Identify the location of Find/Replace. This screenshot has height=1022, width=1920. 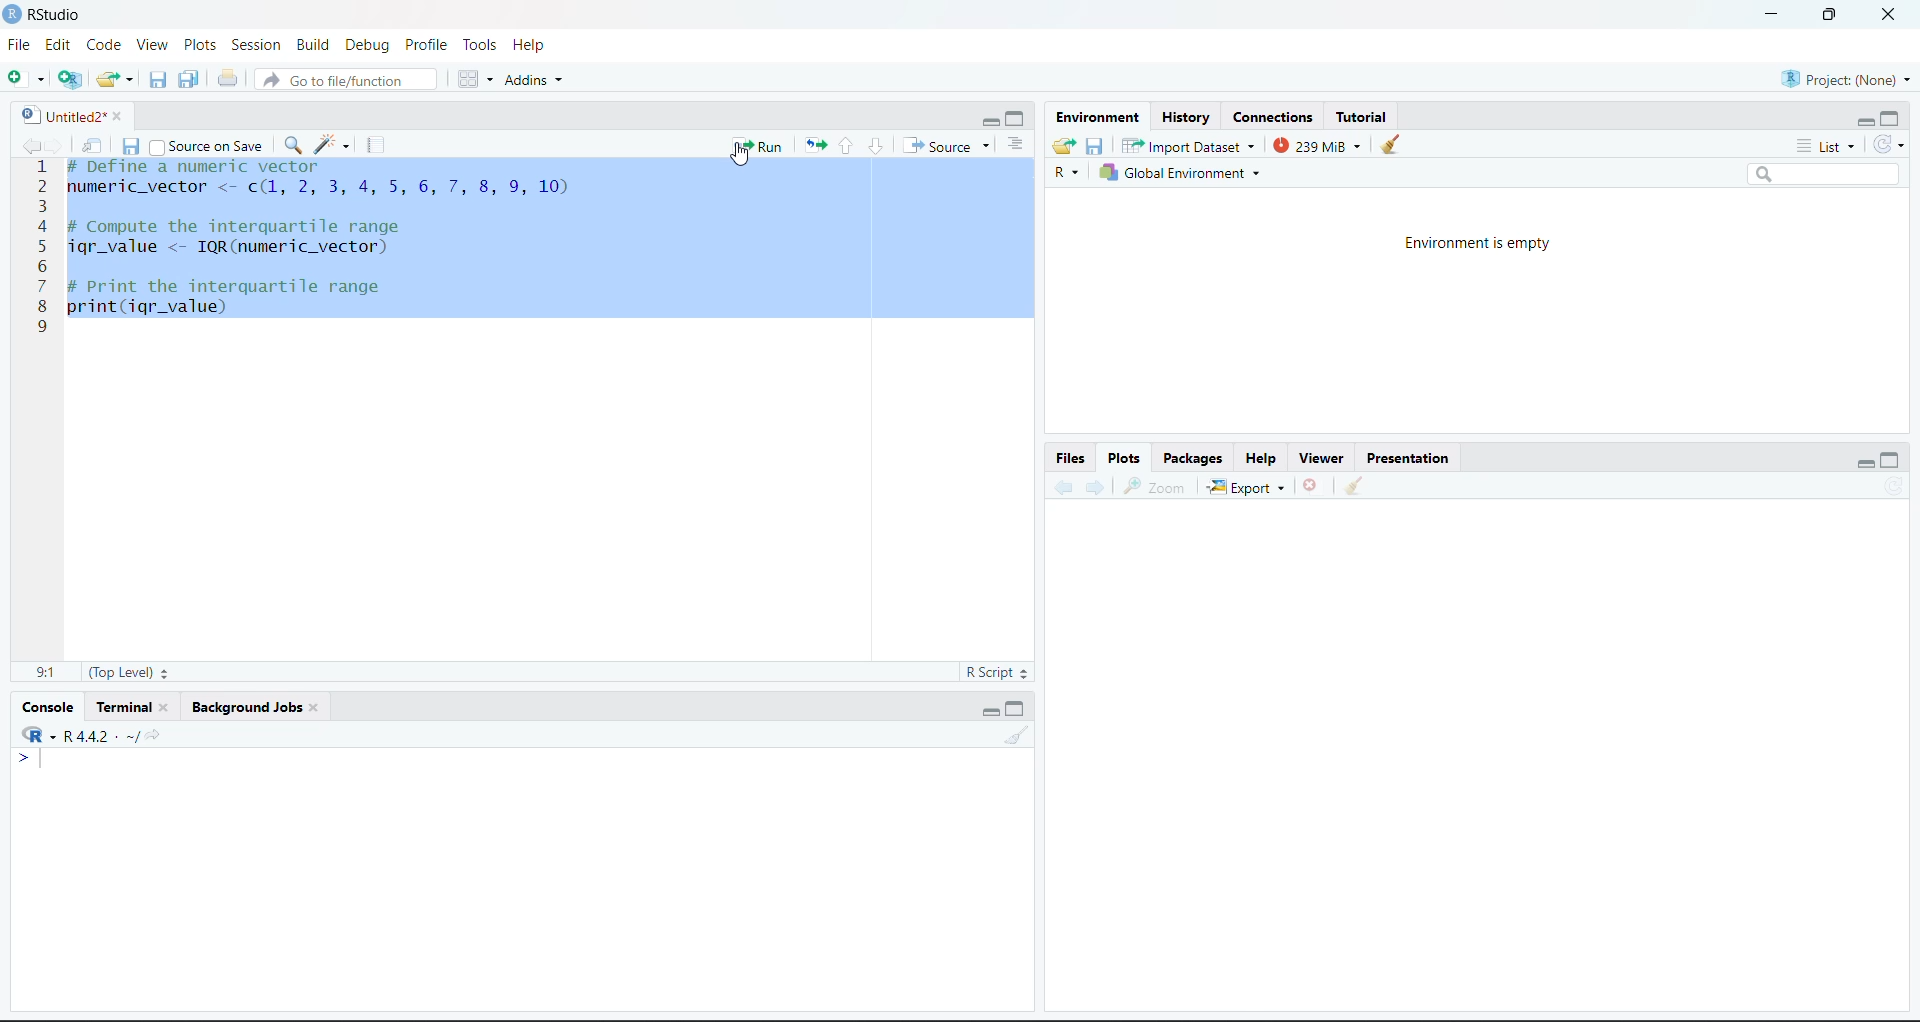
(293, 144).